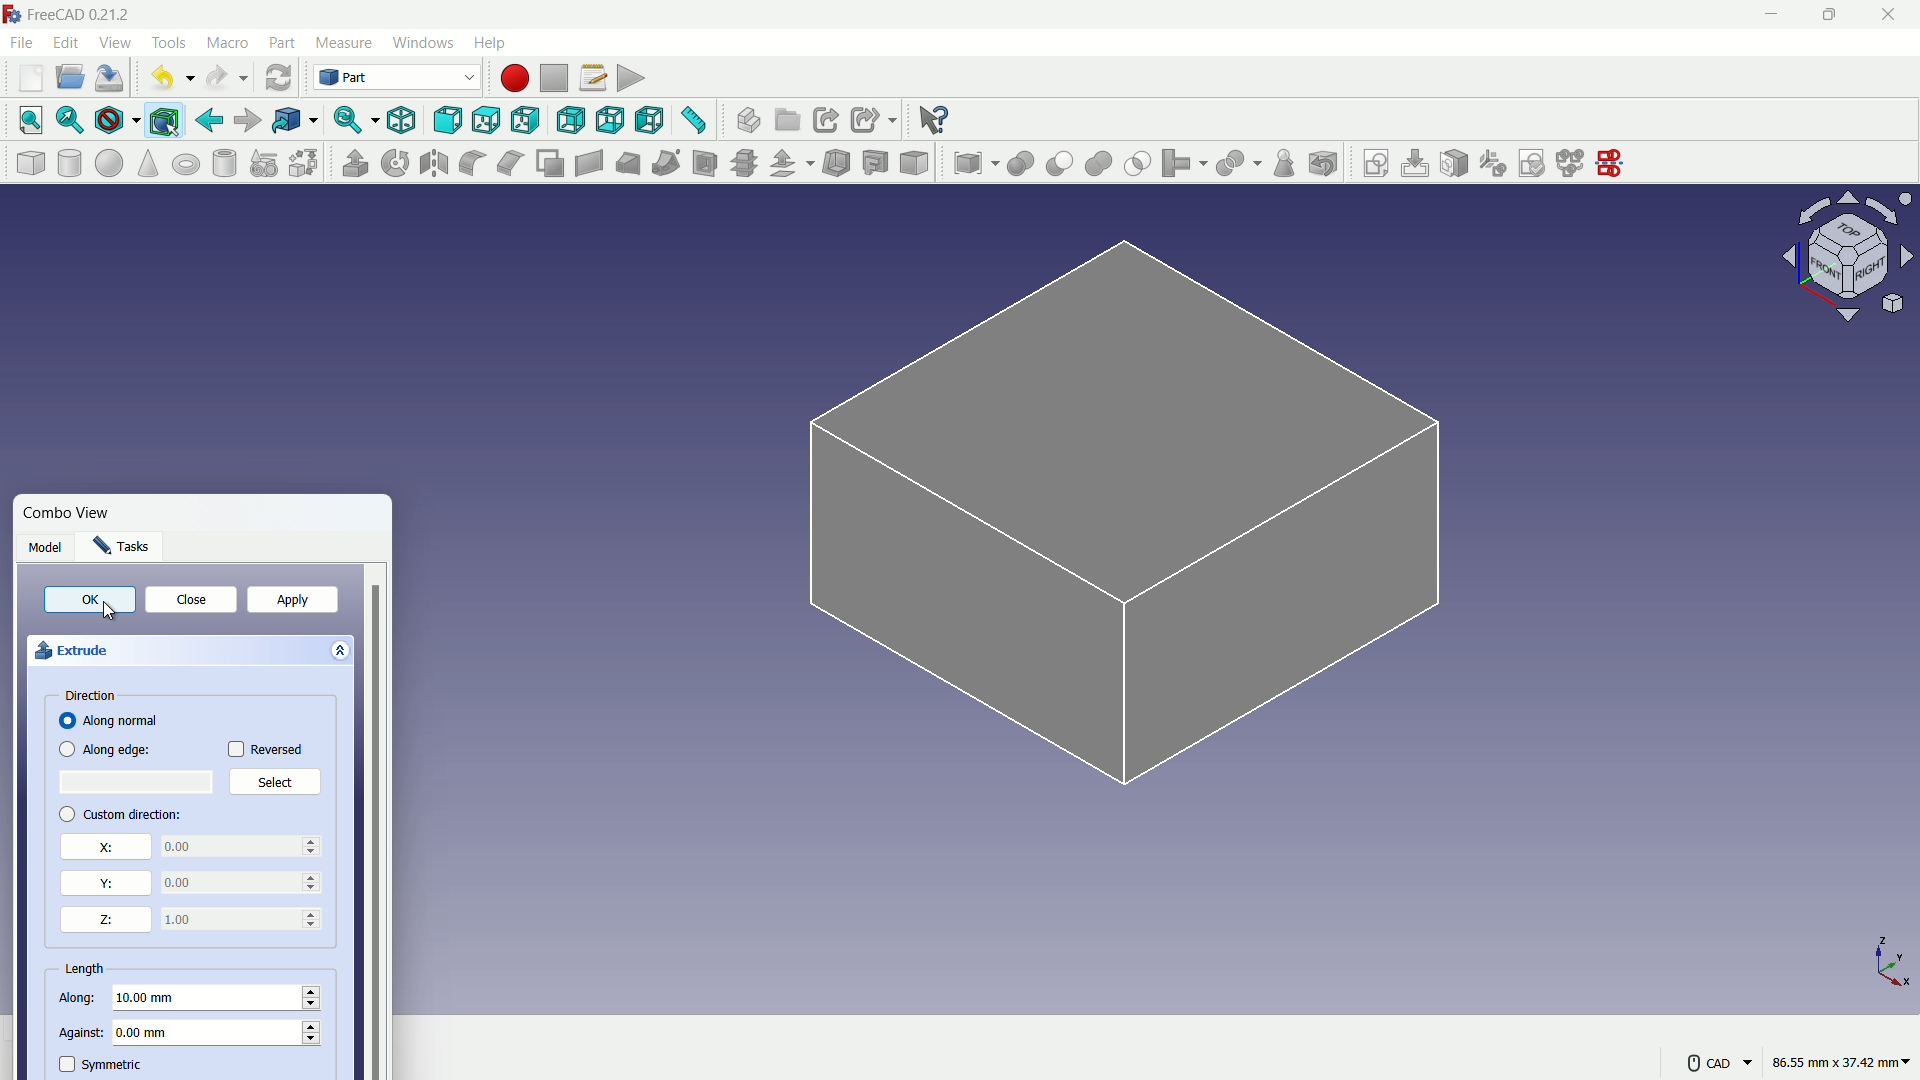  What do you see at coordinates (116, 749) in the screenshot?
I see `Along edge` at bounding box center [116, 749].